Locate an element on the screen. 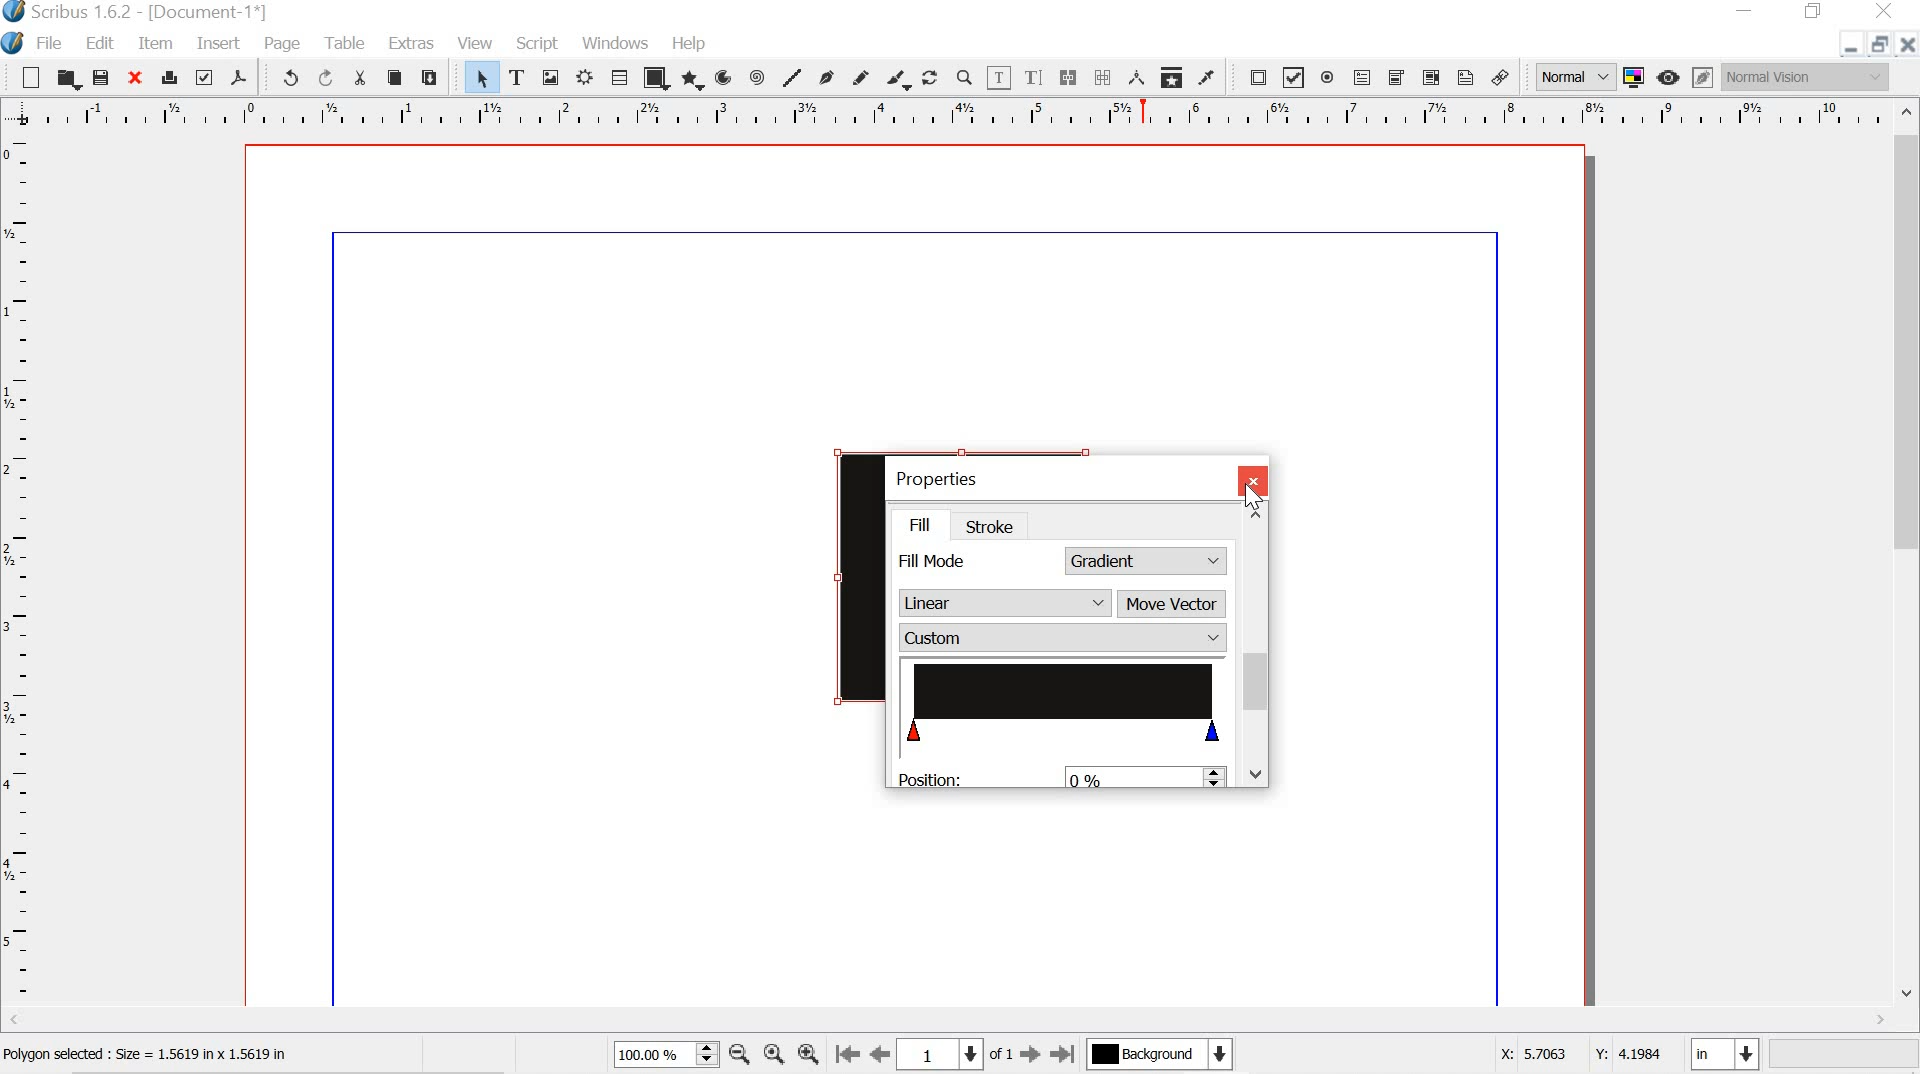 The image size is (1920, 1074). print is located at coordinates (170, 77).